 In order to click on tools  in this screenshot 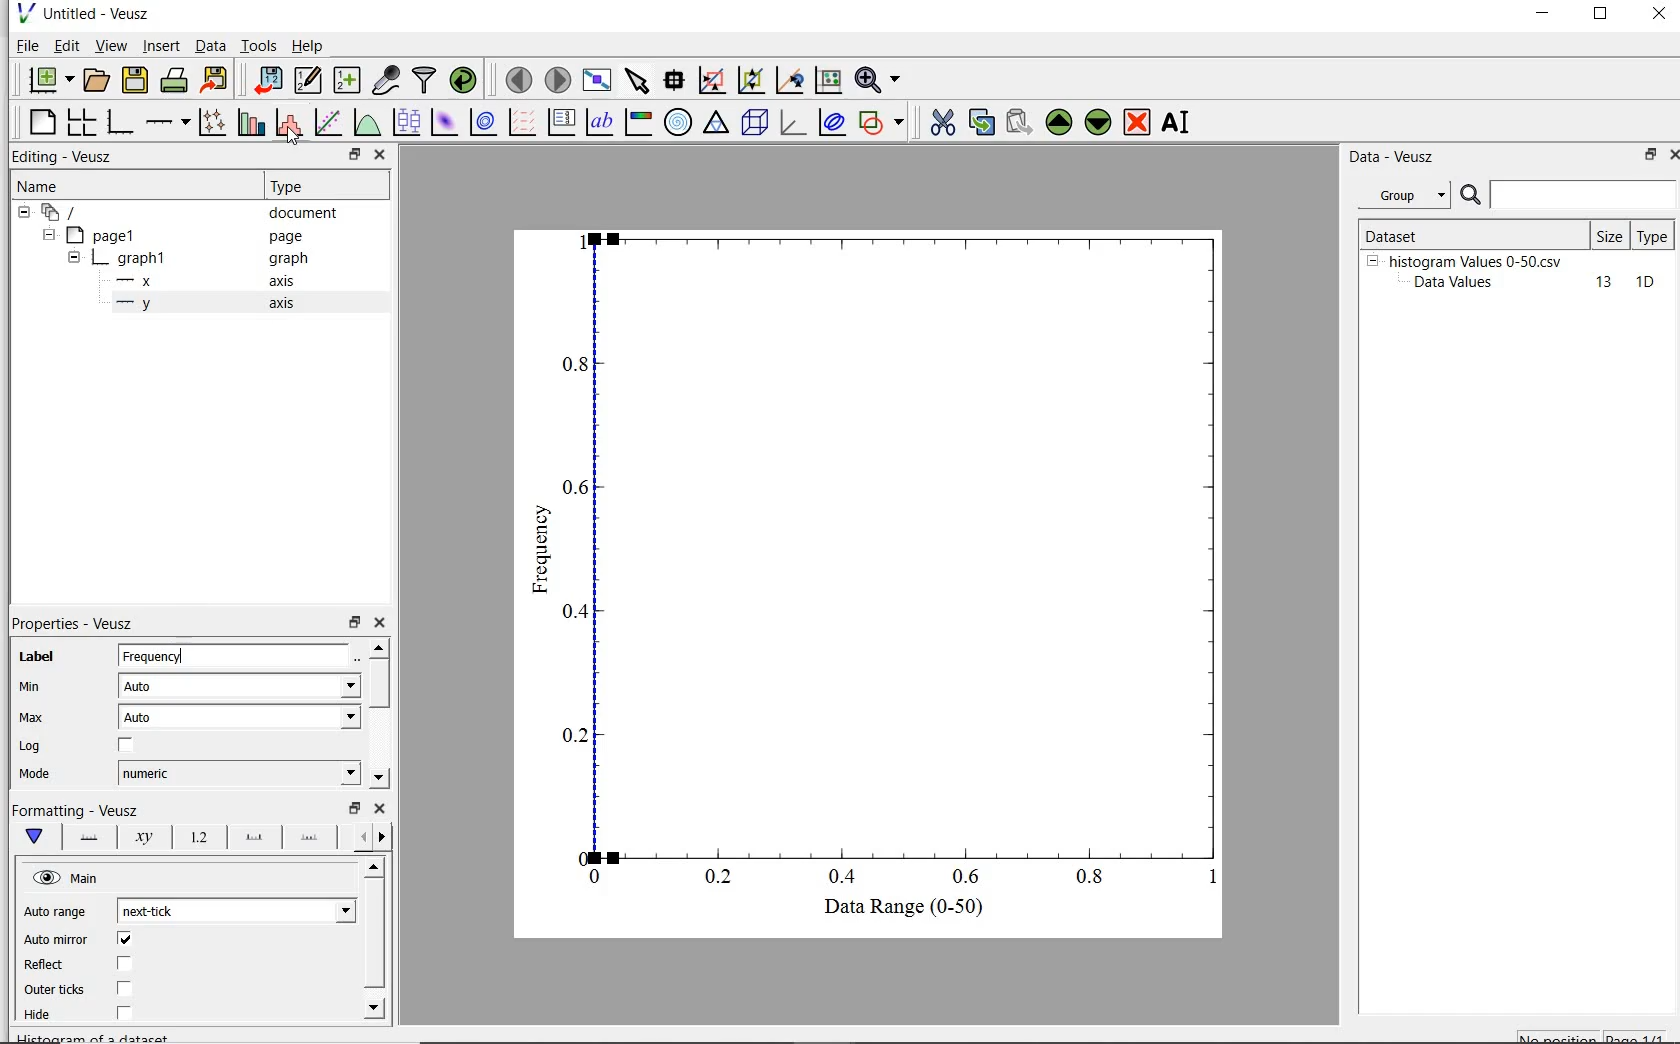, I will do `click(260, 45)`.